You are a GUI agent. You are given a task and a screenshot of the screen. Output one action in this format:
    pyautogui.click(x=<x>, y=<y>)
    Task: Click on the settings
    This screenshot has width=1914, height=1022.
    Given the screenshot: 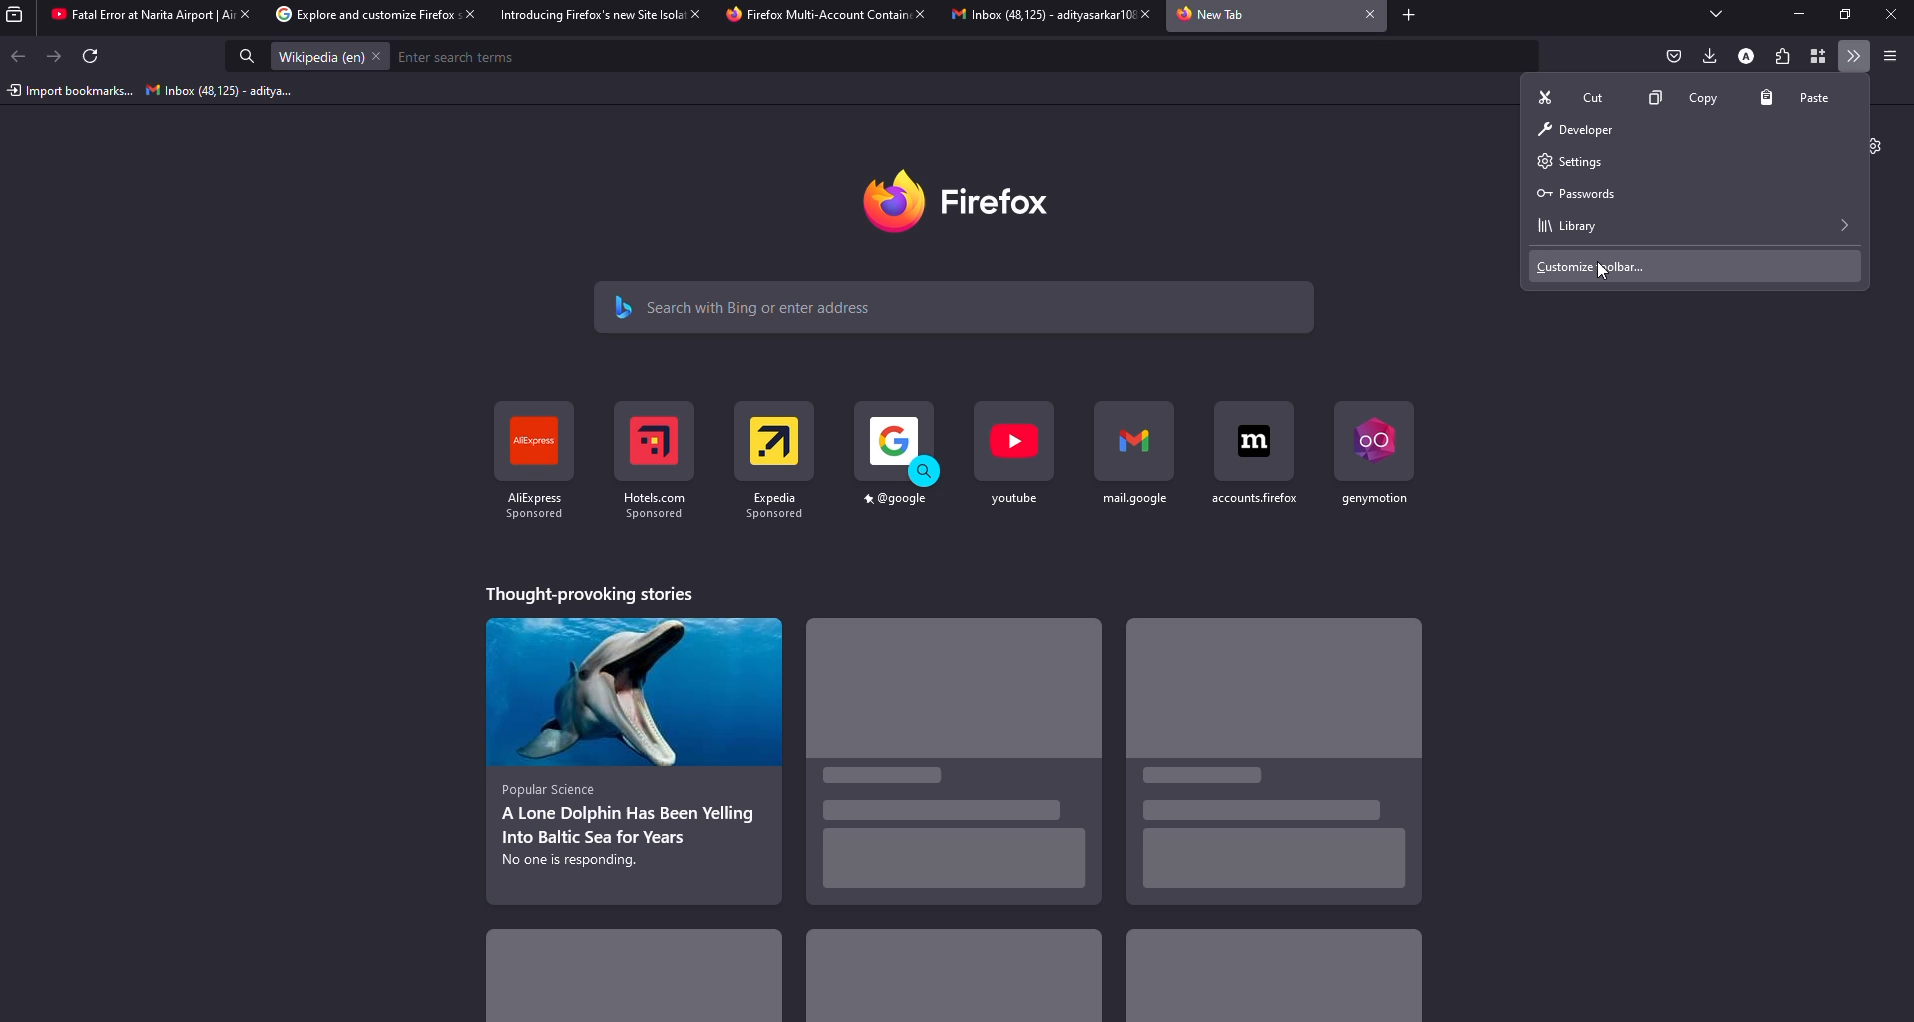 What is the action you would take?
    pyautogui.click(x=1877, y=143)
    